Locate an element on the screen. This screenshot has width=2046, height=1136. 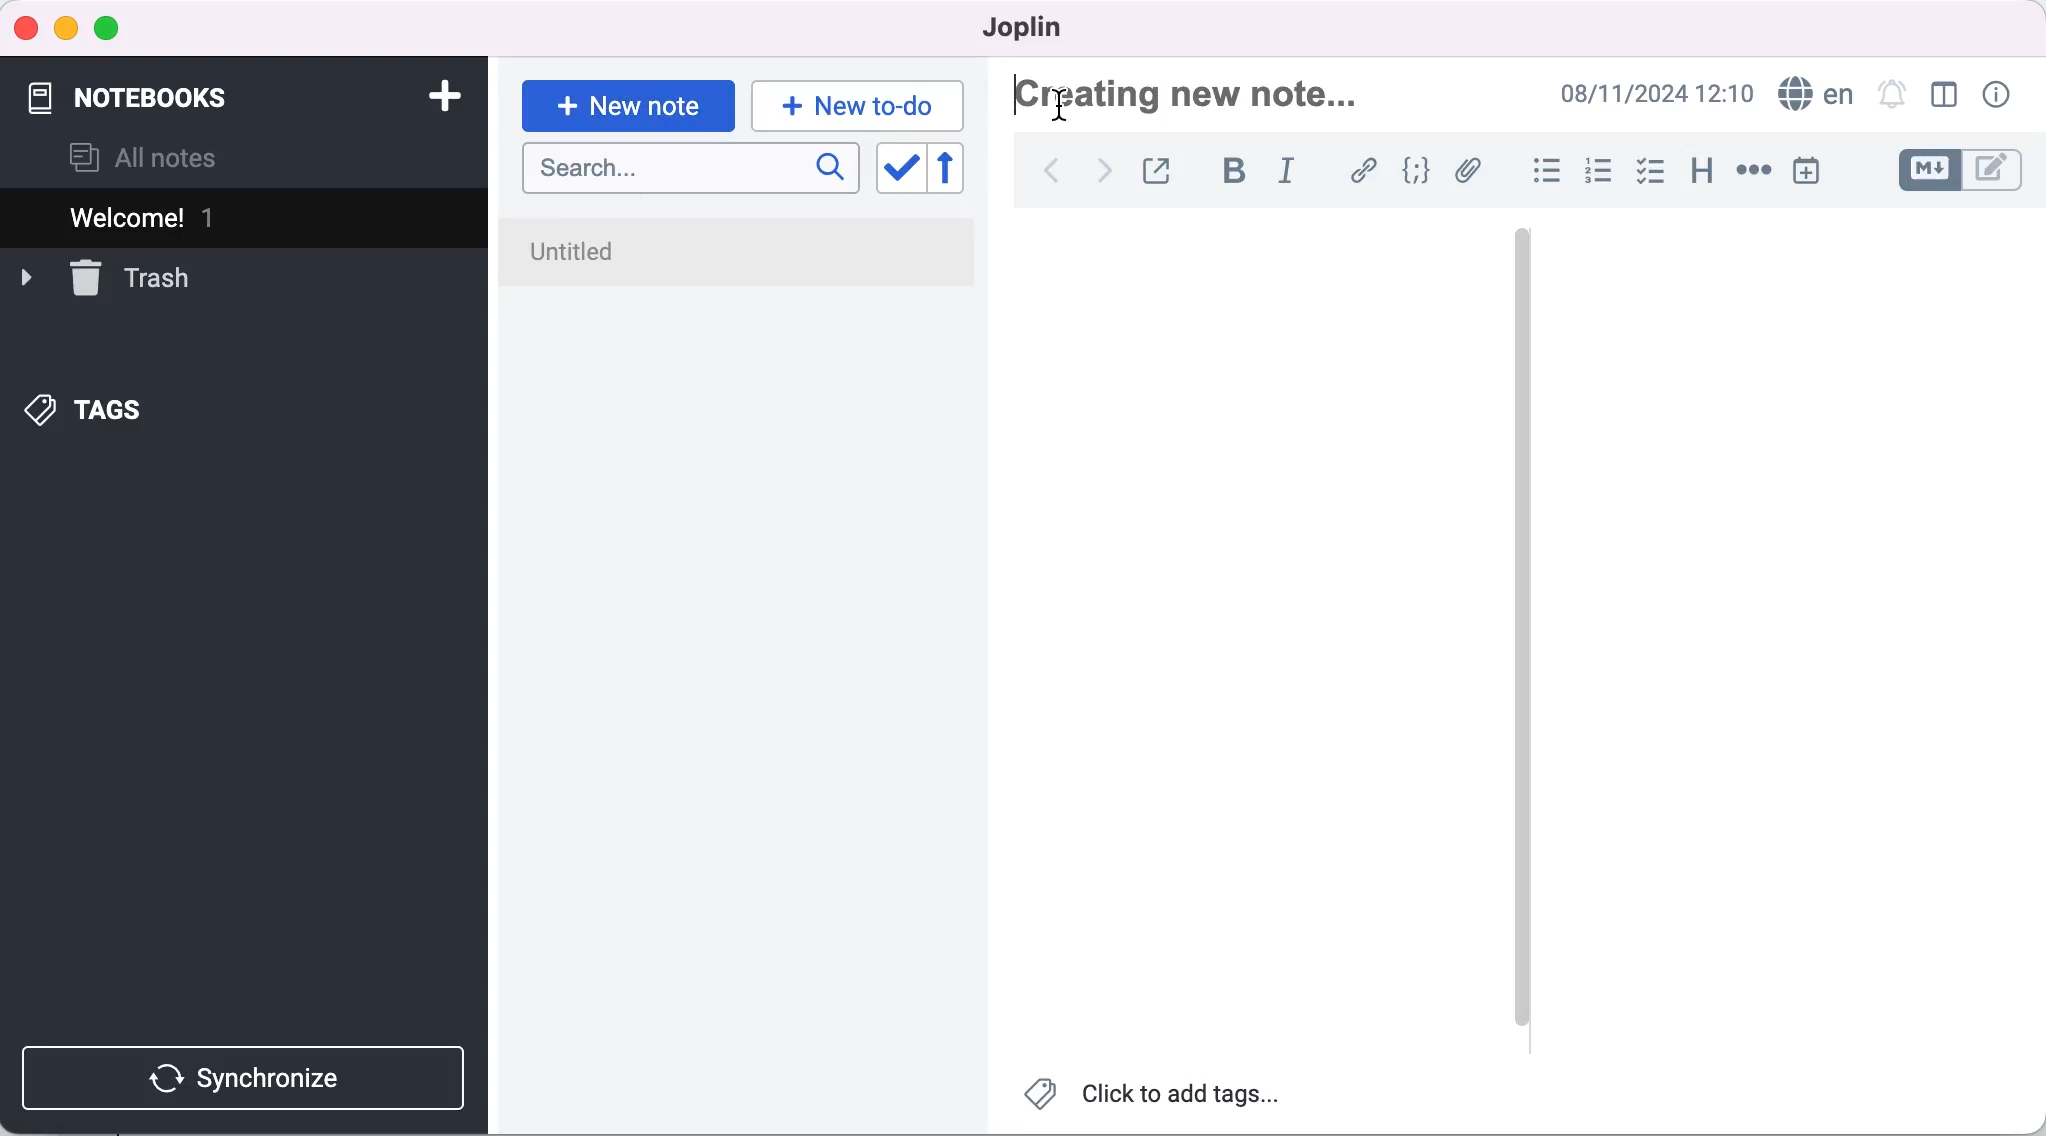
add notebook is located at coordinates (441, 94).